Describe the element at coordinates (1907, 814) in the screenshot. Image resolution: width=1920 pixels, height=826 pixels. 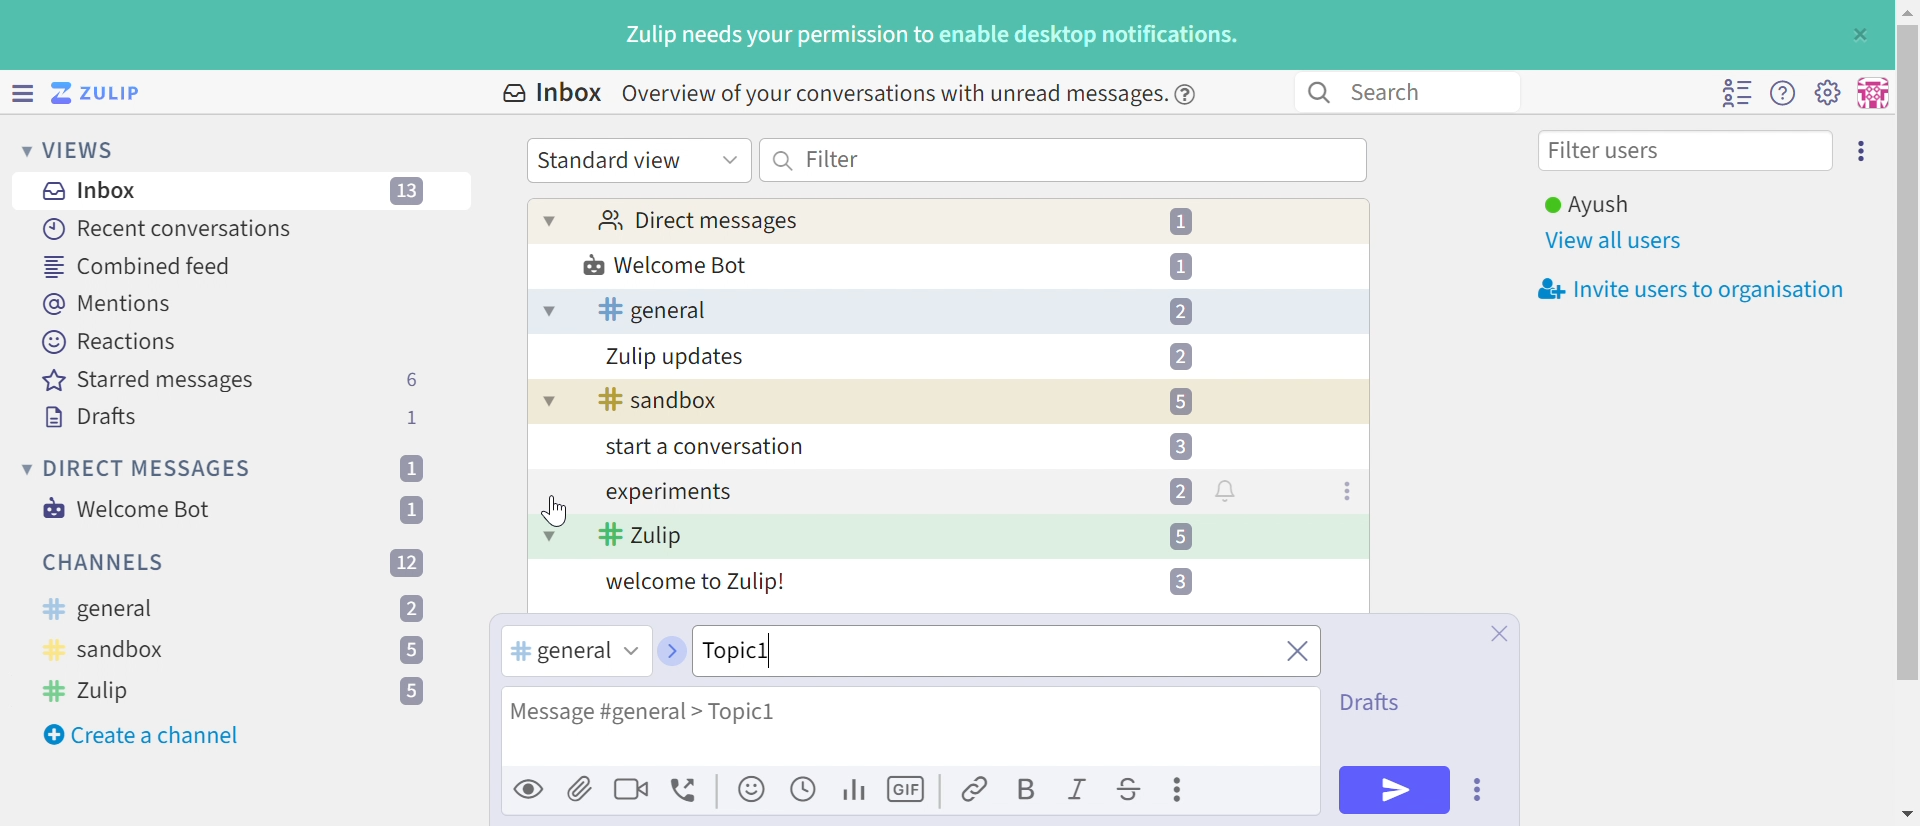
I see `move down` at that location.